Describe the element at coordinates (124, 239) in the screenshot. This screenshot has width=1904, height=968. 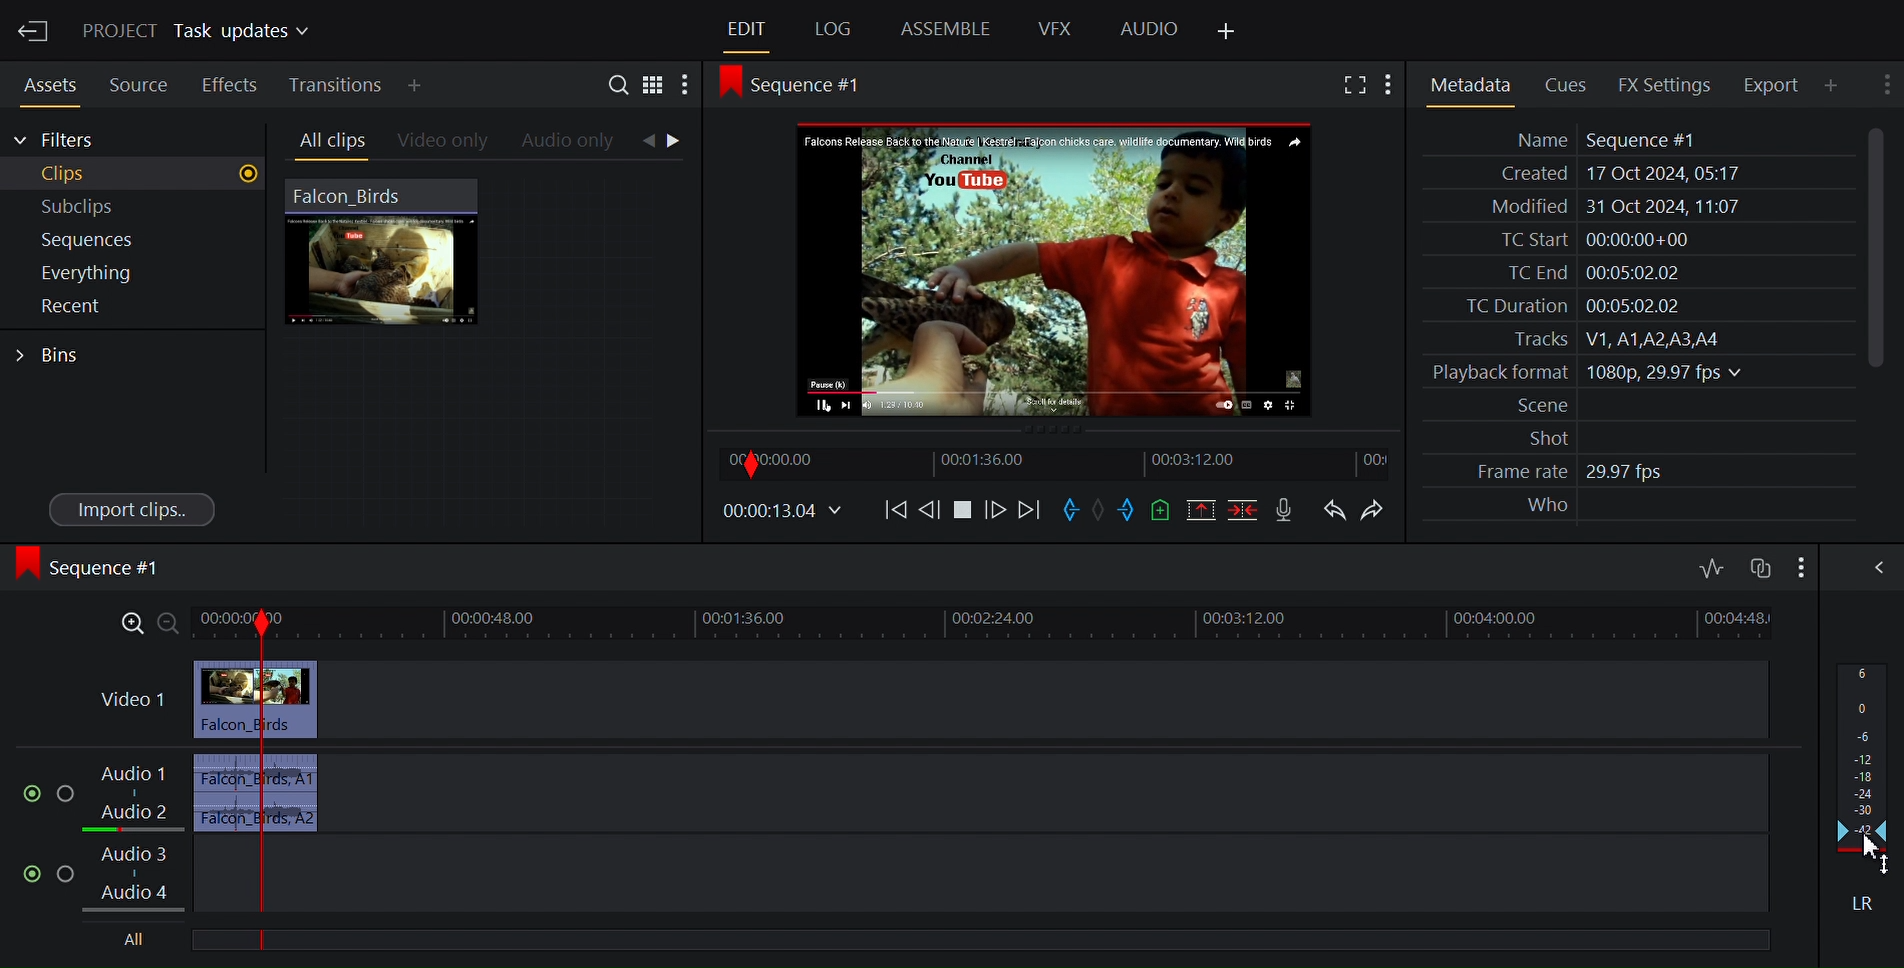
I see `Sequences` at that location.